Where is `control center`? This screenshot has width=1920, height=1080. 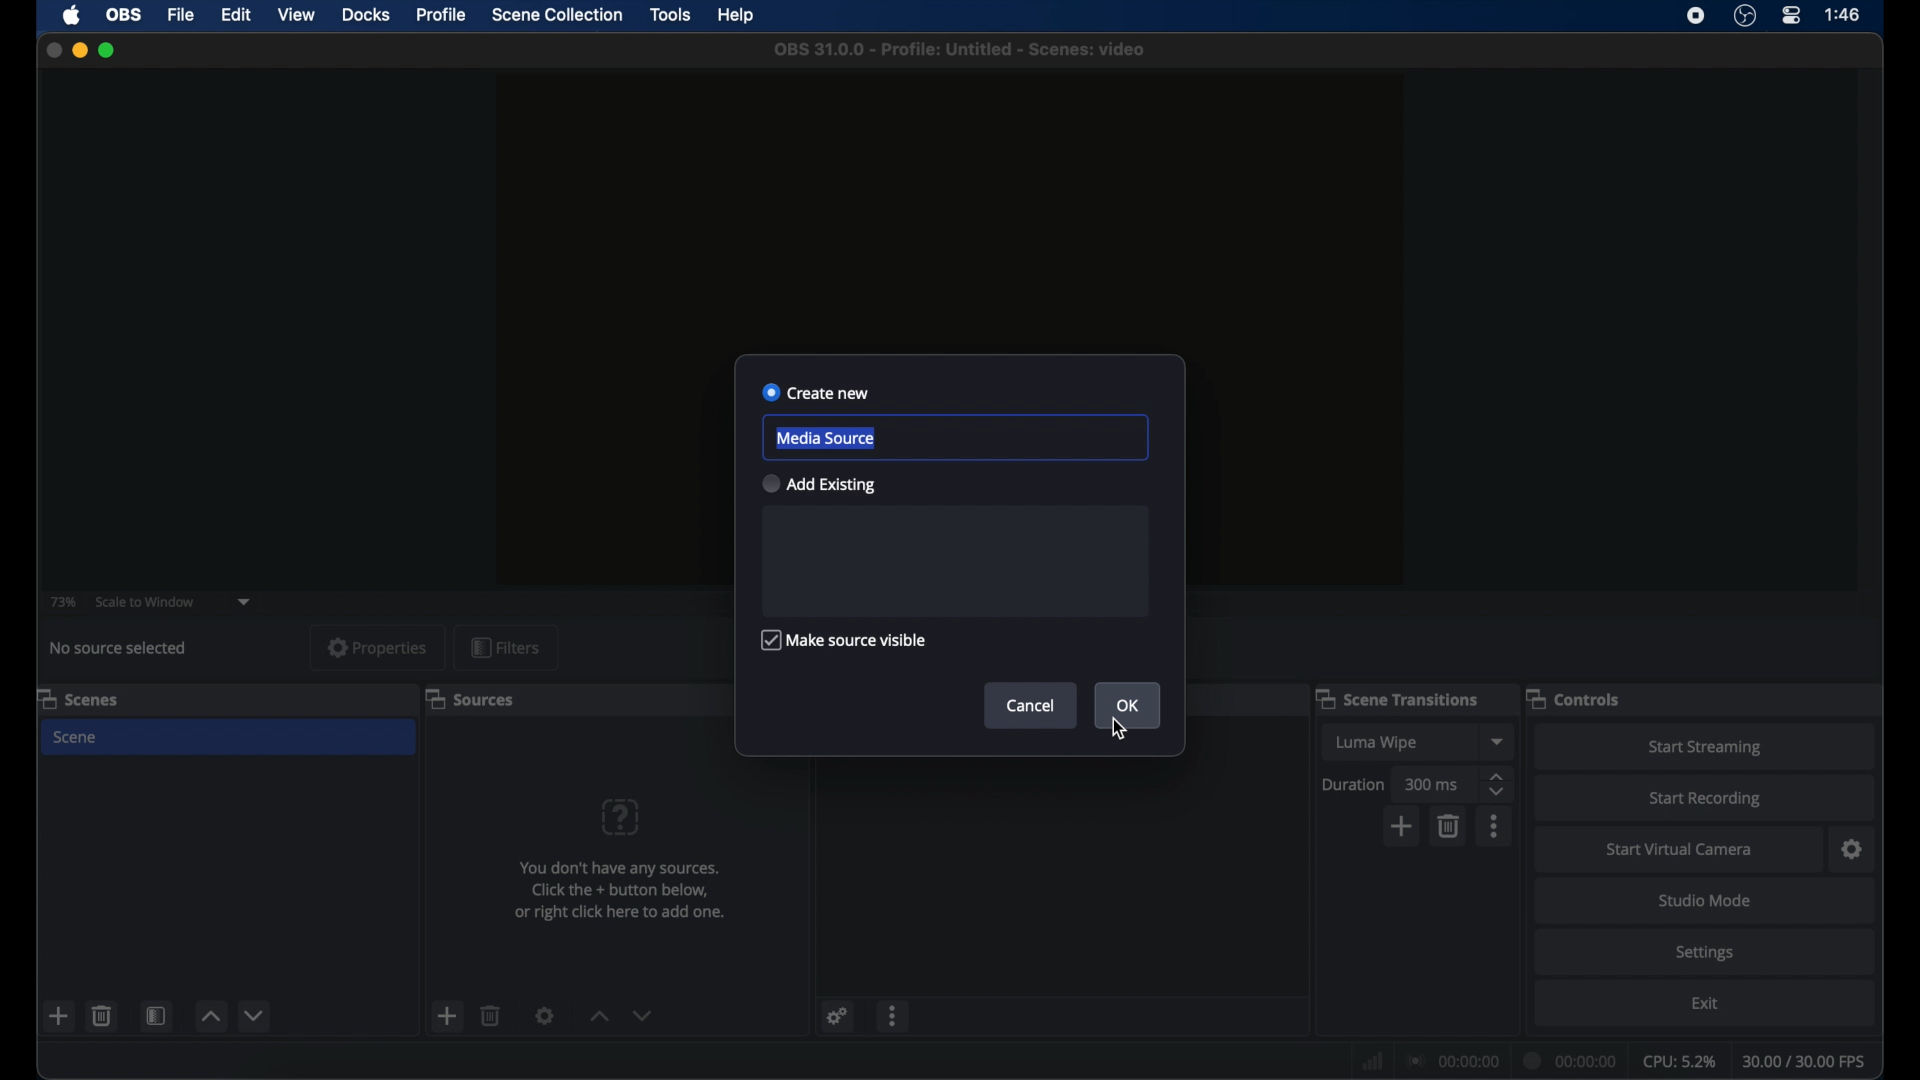
control center is located at coordinates (1792, 15).